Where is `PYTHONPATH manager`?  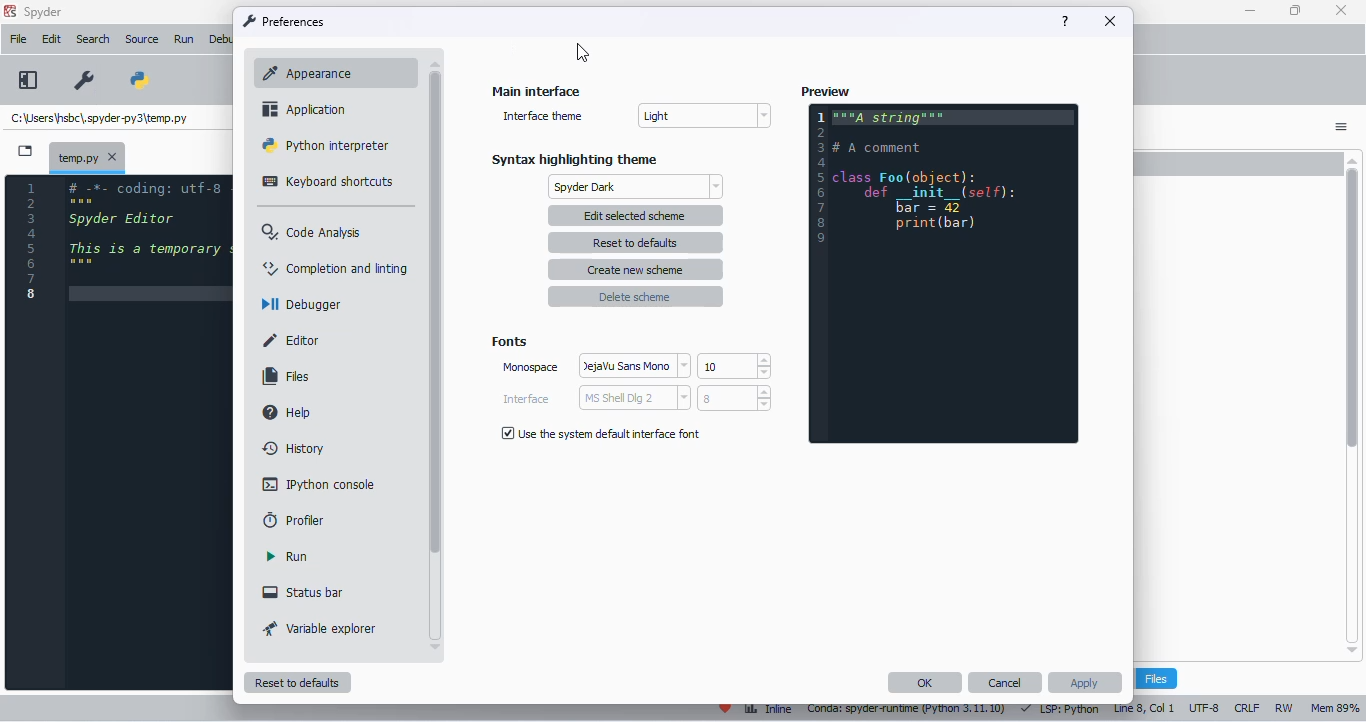
PYTHONPATH manager is located at coordinates (143, 81).